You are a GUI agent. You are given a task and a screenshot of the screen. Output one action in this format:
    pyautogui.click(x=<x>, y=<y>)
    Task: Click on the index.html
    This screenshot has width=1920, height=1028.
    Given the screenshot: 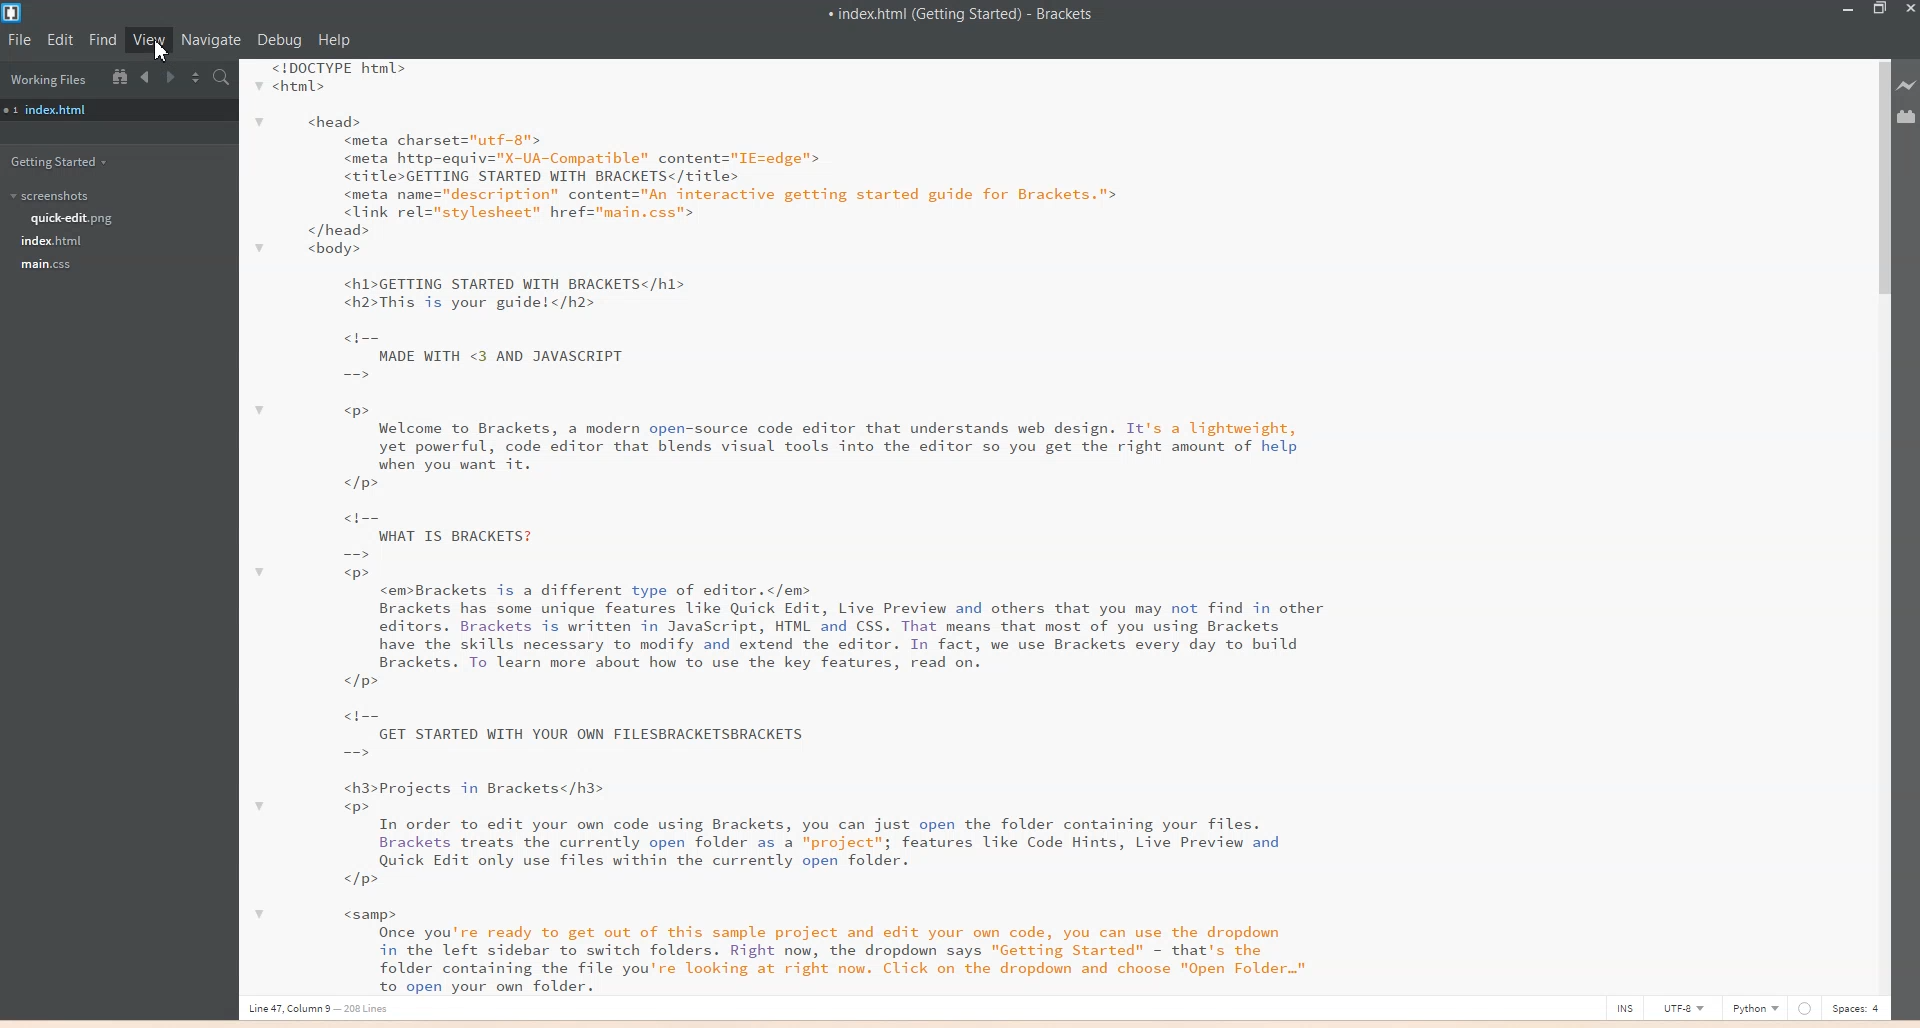 What is the action you would take?
    pyautogui.click(x=60, y=109)
    